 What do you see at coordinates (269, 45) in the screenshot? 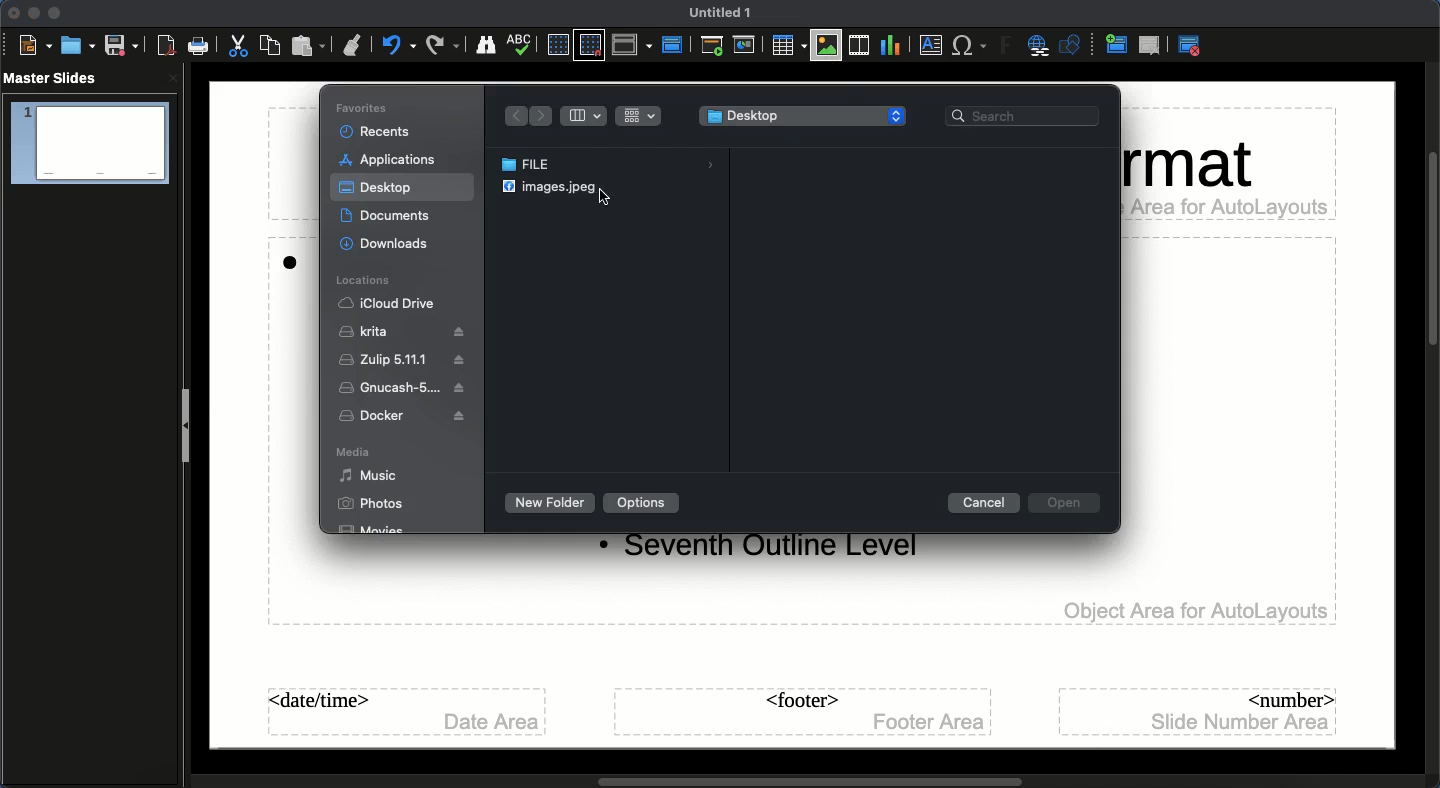
I see `Copy` at bounding box center [269, 45].